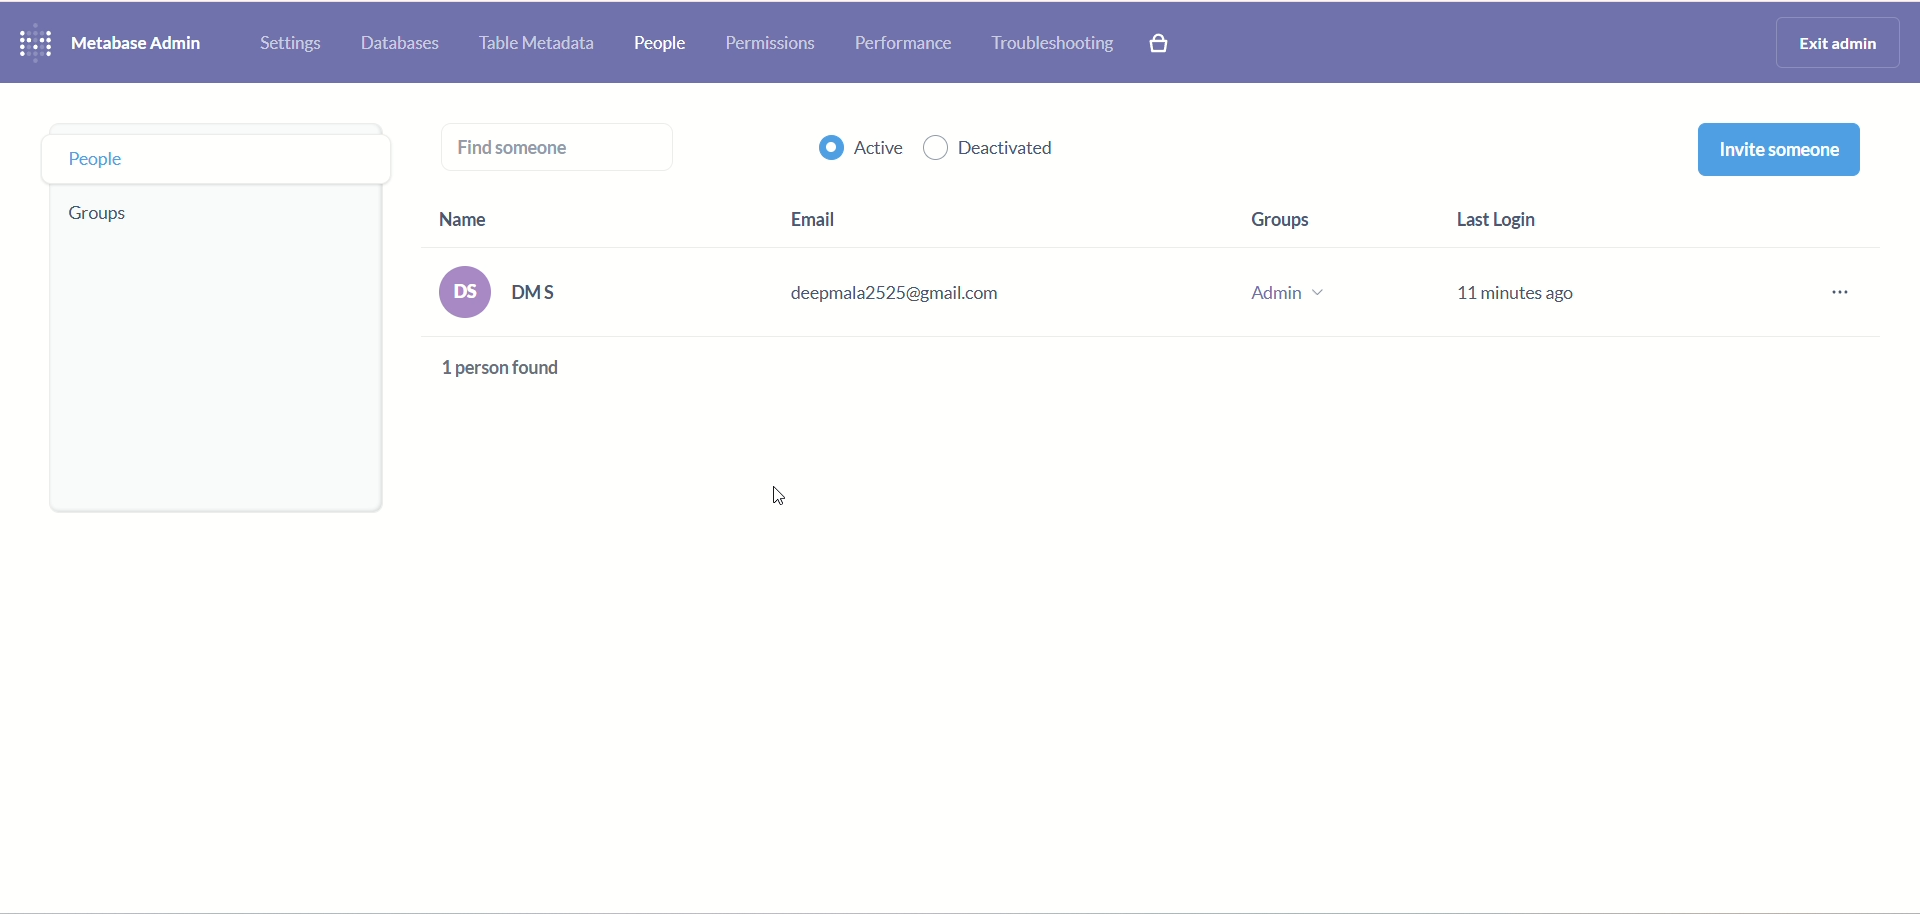 The height and width of the screenshot is (914, 1920). What do you see at coordinates (211, 156) in the screenshot?
I see `people` at bounding box center [211, 156].